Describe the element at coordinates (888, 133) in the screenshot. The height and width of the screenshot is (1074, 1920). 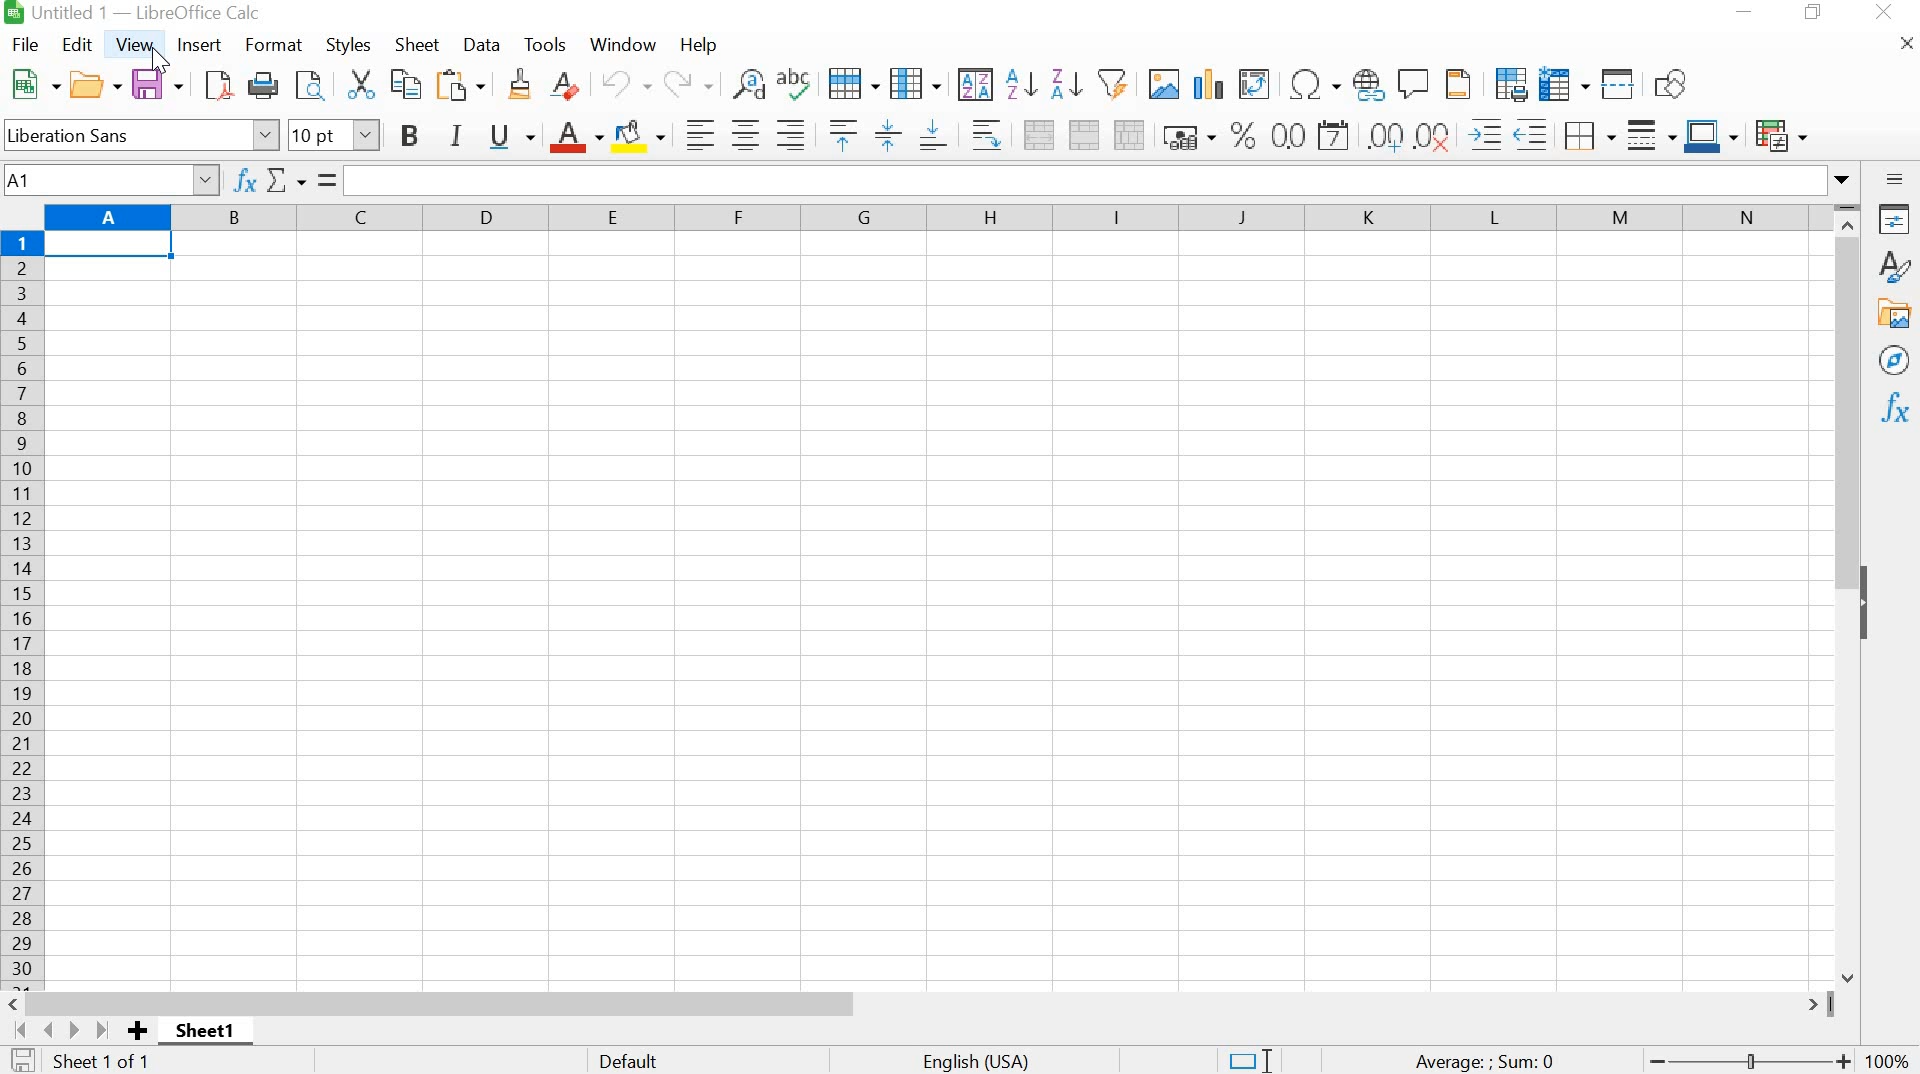
I see `CENTER VERTICALLY` at that location.